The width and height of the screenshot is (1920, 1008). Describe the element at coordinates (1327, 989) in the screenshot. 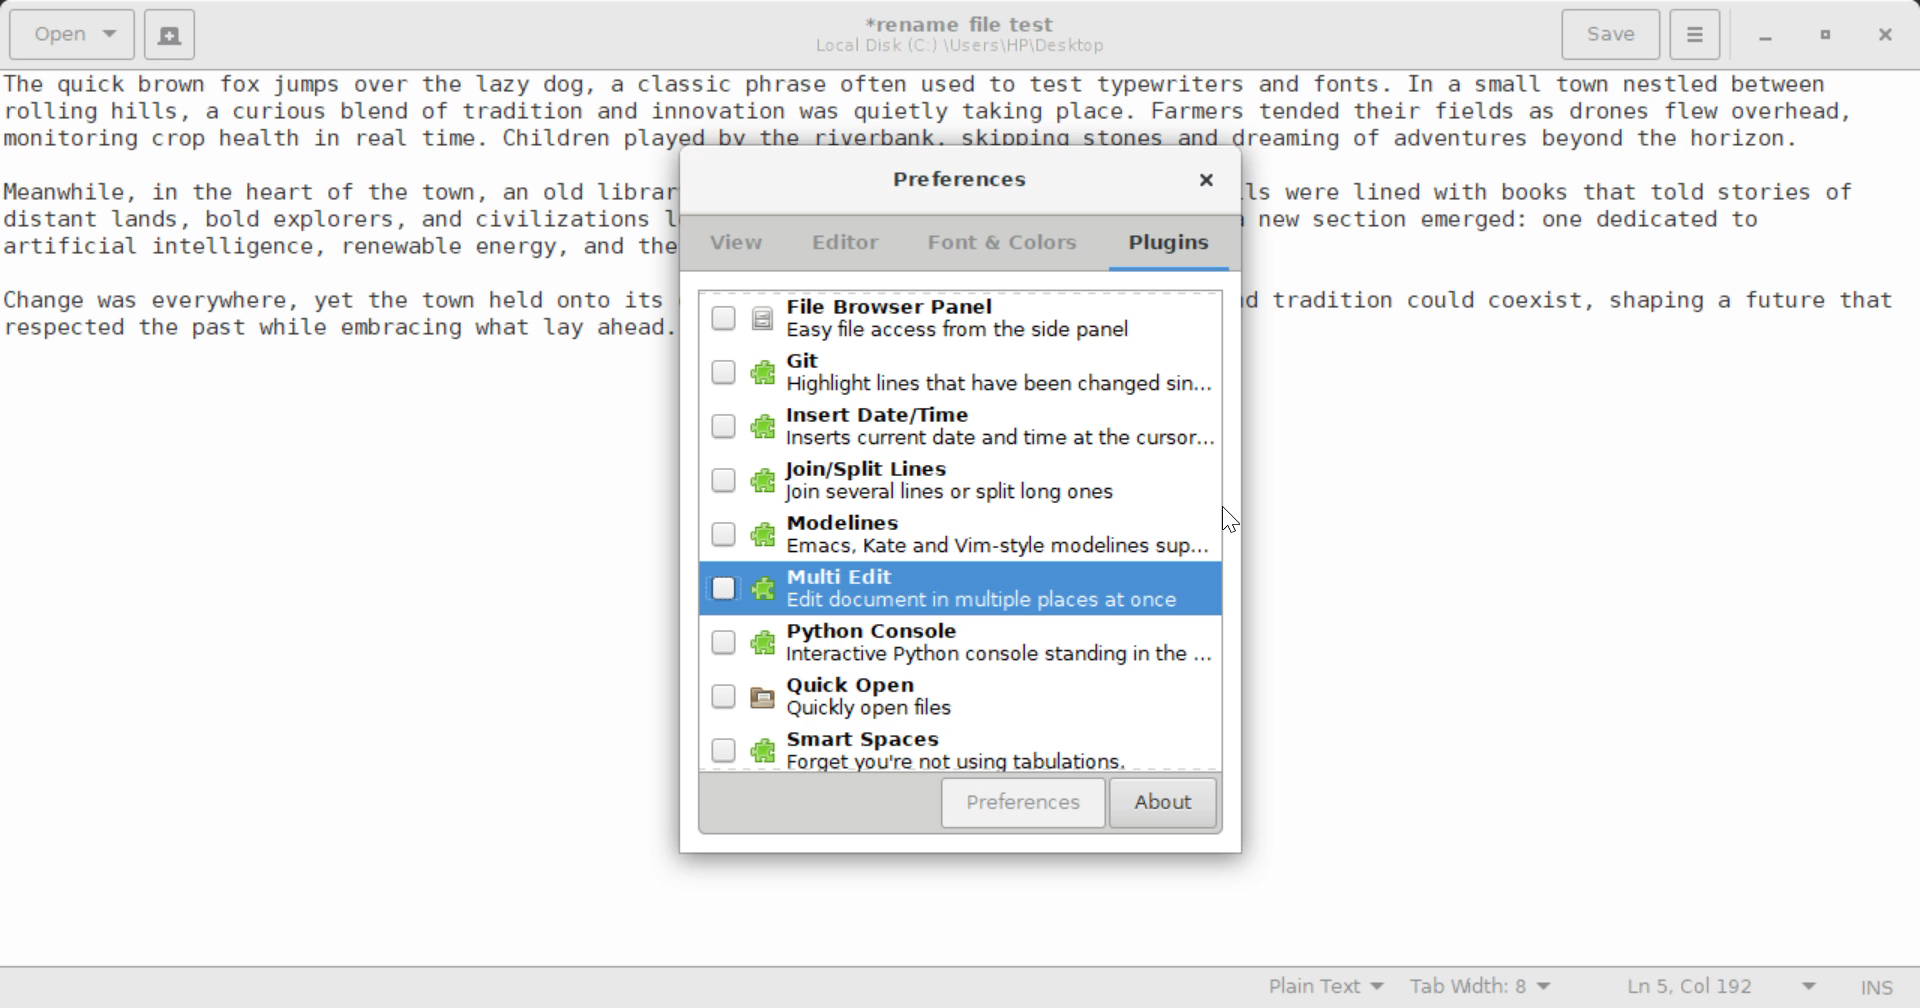

I see `Selected Language` at that location.